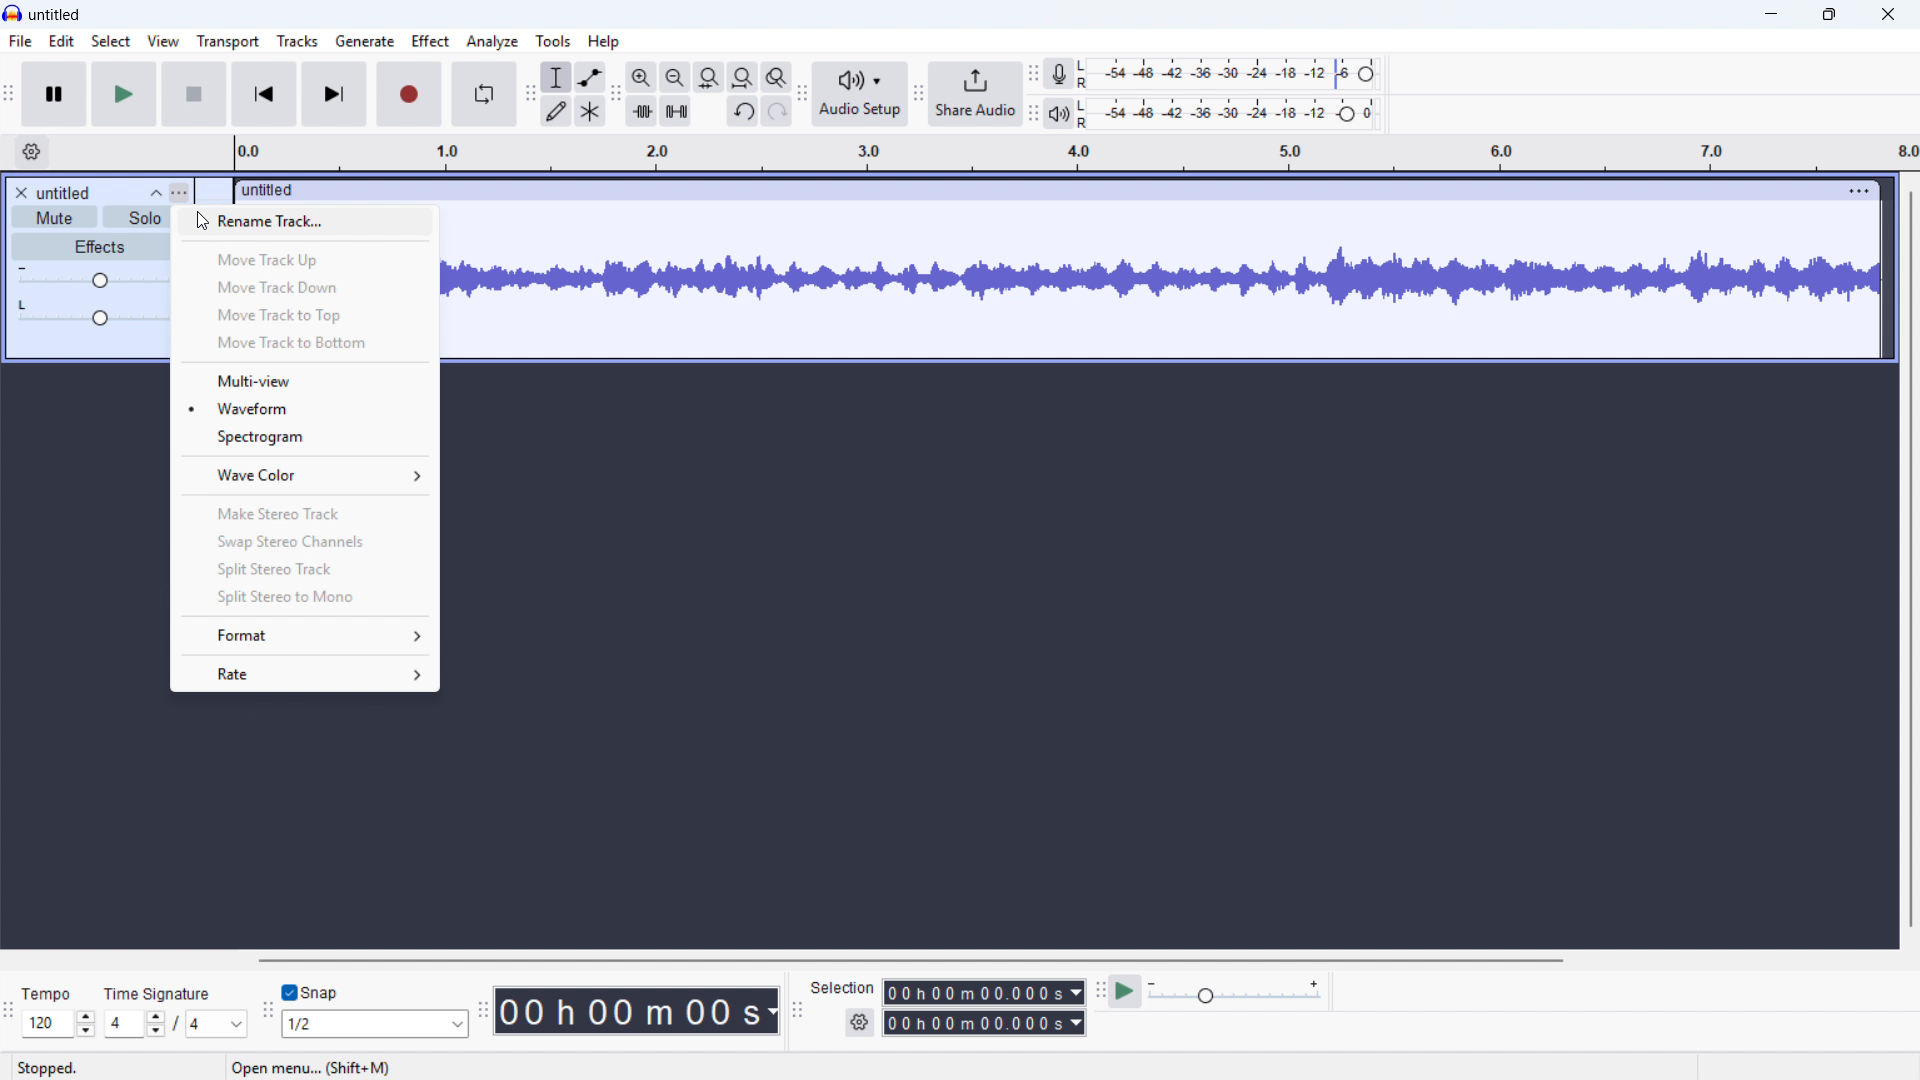  I want to click on Move track to top , so click(307, 314).